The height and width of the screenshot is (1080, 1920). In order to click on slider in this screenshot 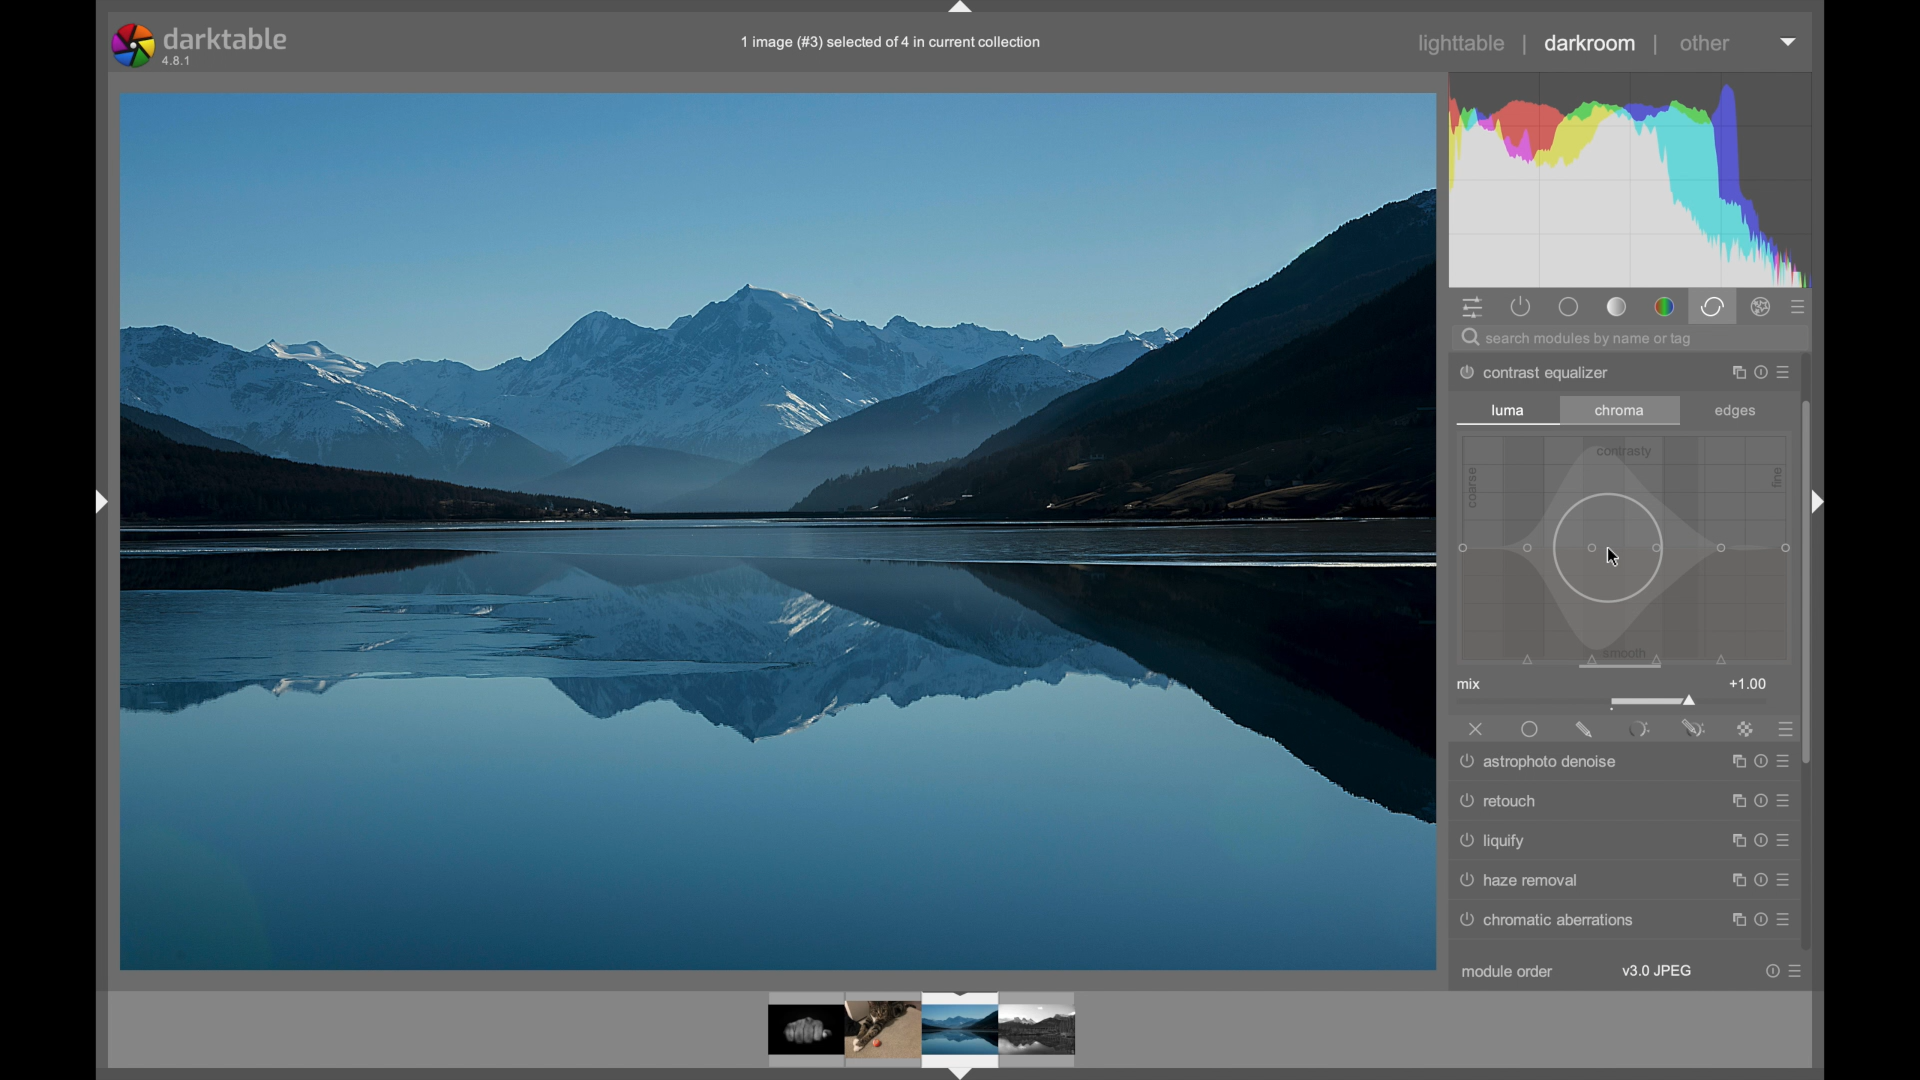, I will do `click(1625, 551)`.